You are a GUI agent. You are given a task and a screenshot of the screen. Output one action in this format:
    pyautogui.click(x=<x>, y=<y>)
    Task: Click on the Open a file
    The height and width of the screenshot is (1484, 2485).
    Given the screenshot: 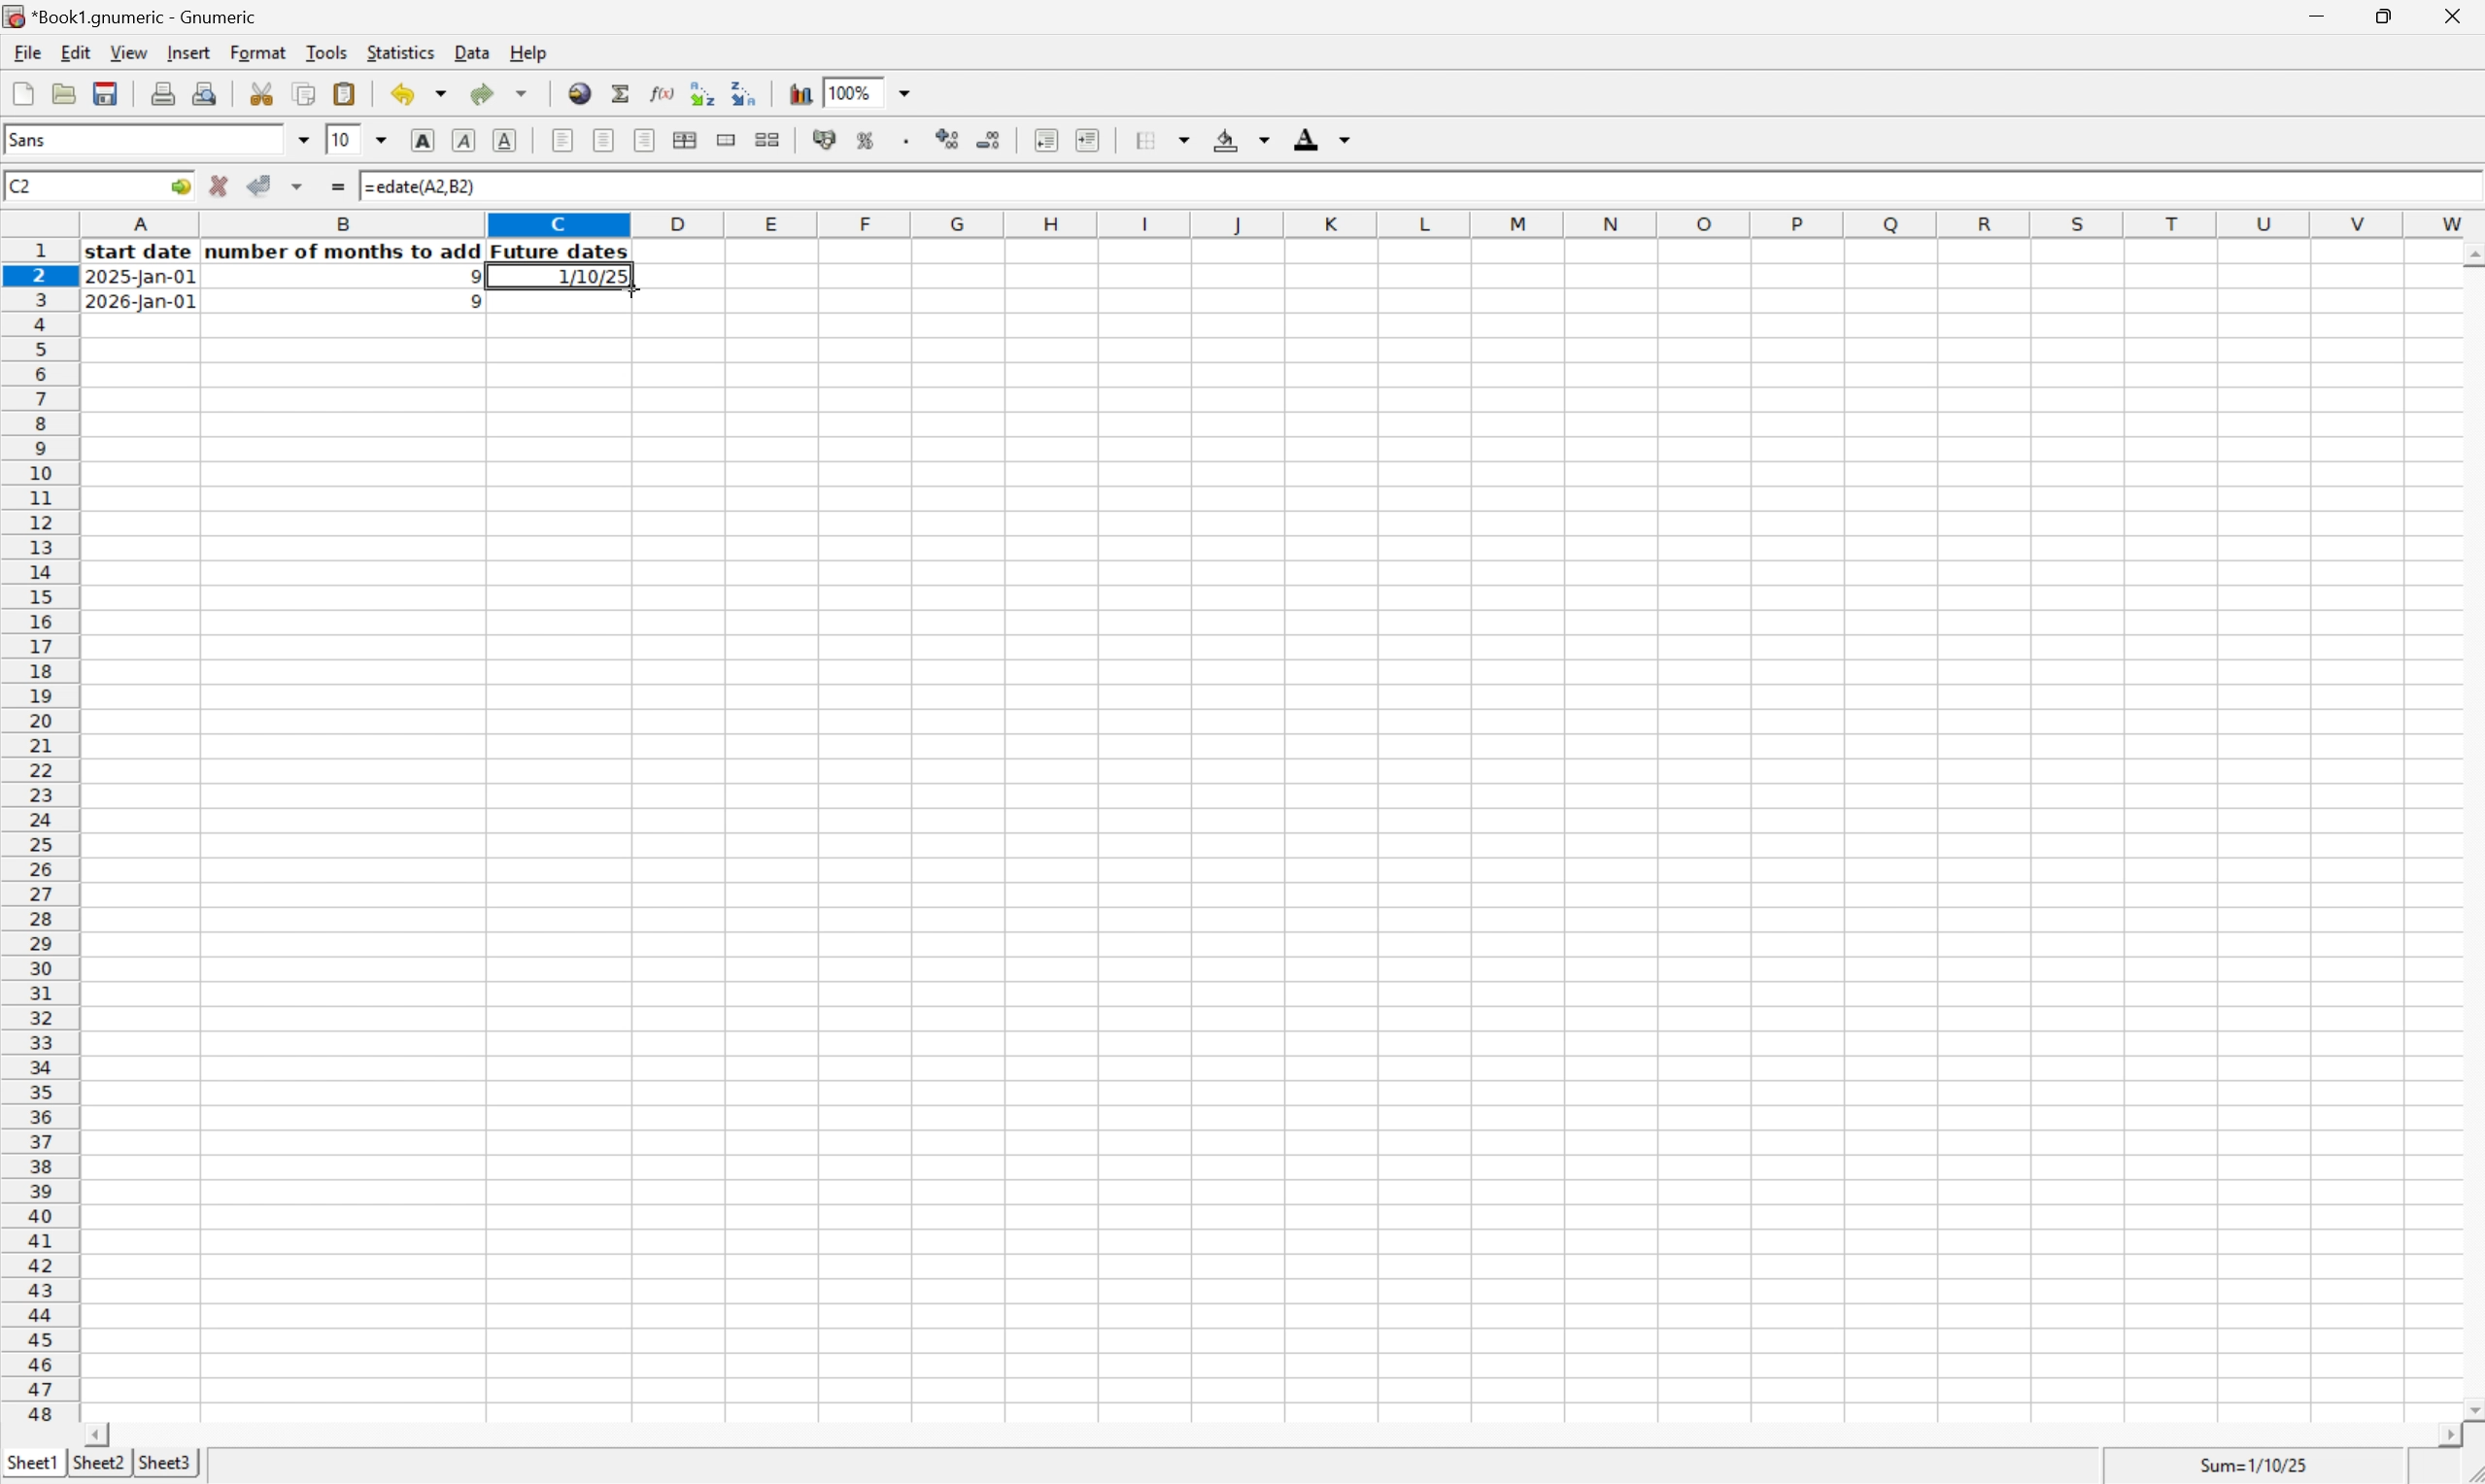 What is the action you would take?
    pyautogui.click(x=62, y=93)
    